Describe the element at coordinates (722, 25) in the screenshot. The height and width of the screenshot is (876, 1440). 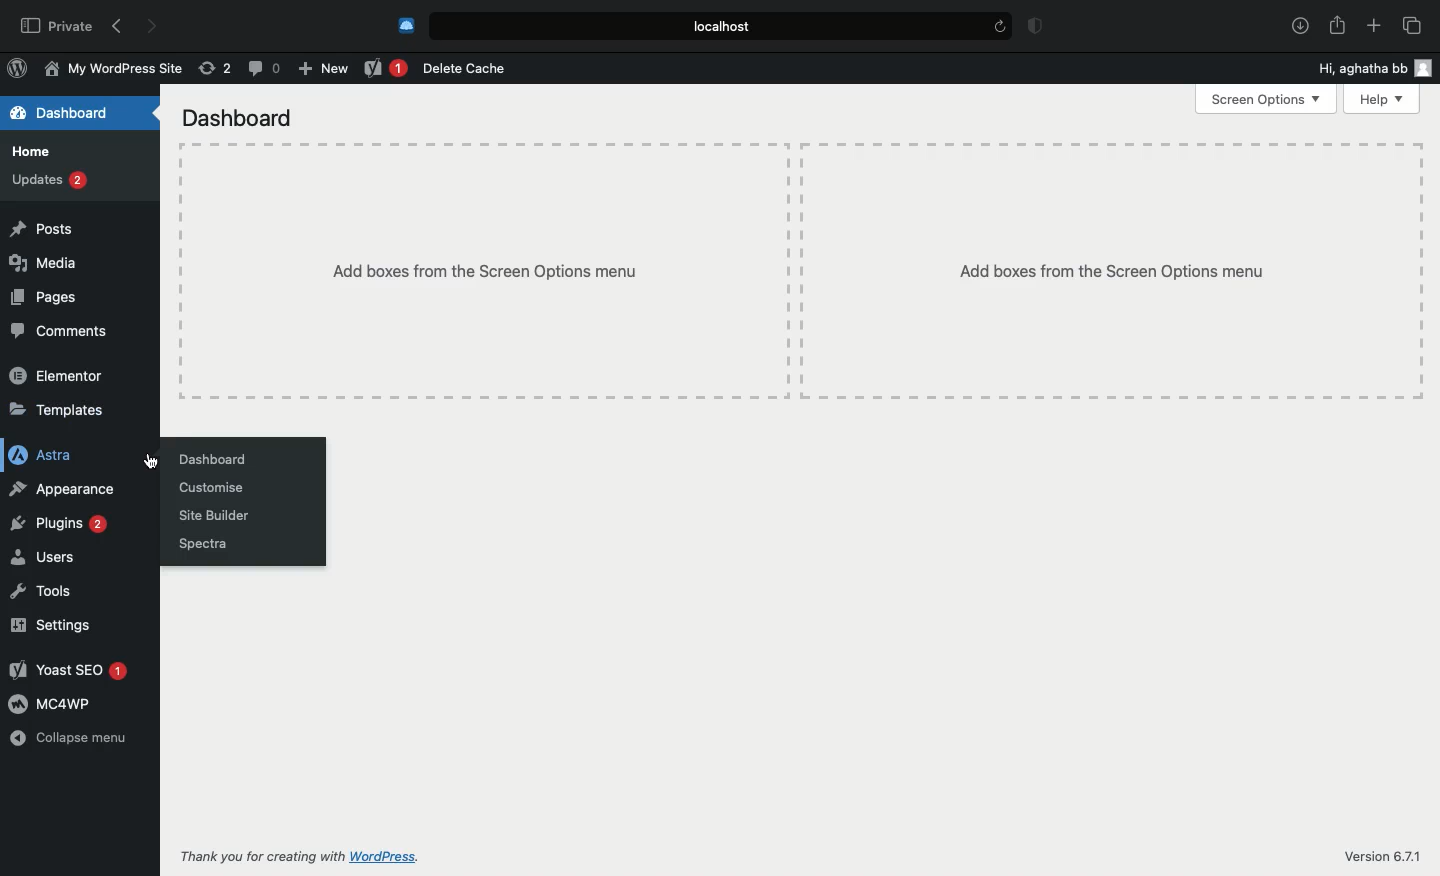
I see `Local.host` at that location.